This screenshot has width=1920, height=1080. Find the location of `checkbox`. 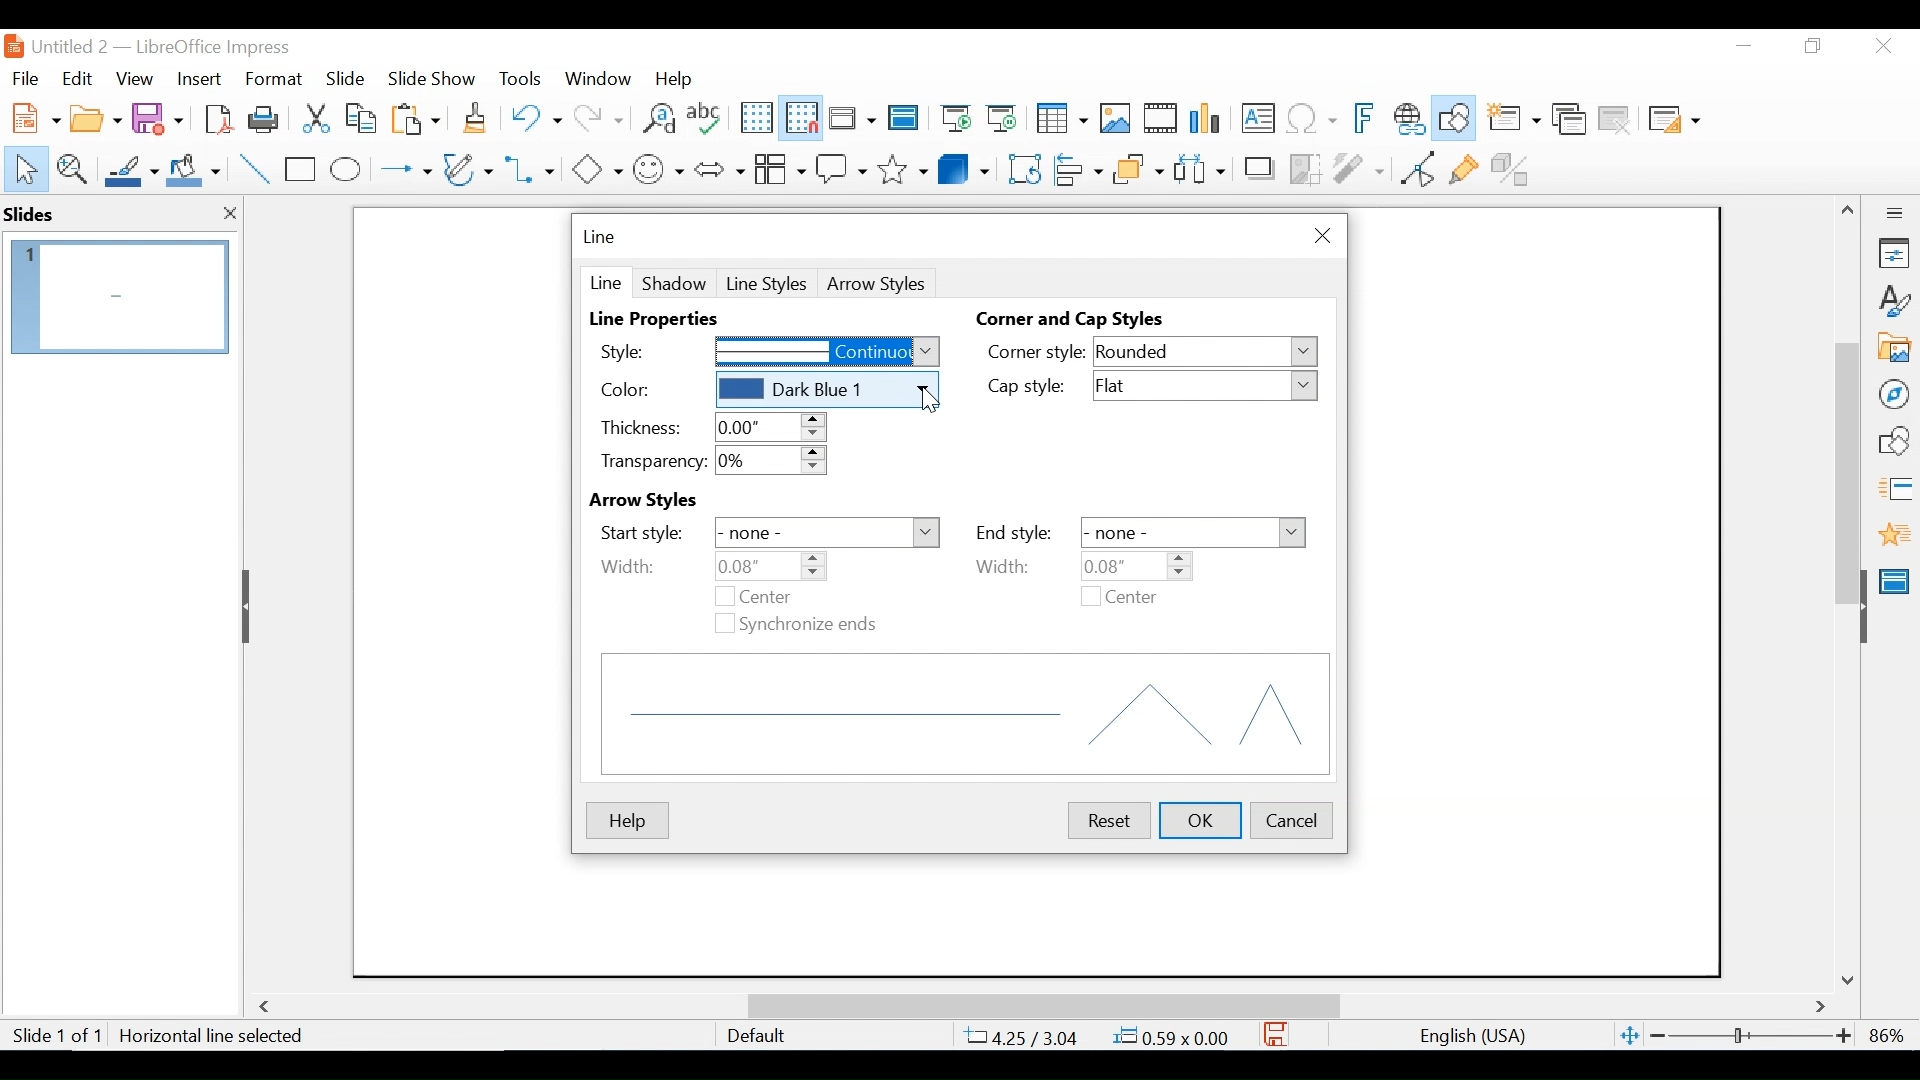

checkbox is located at coordinates (723, 597).